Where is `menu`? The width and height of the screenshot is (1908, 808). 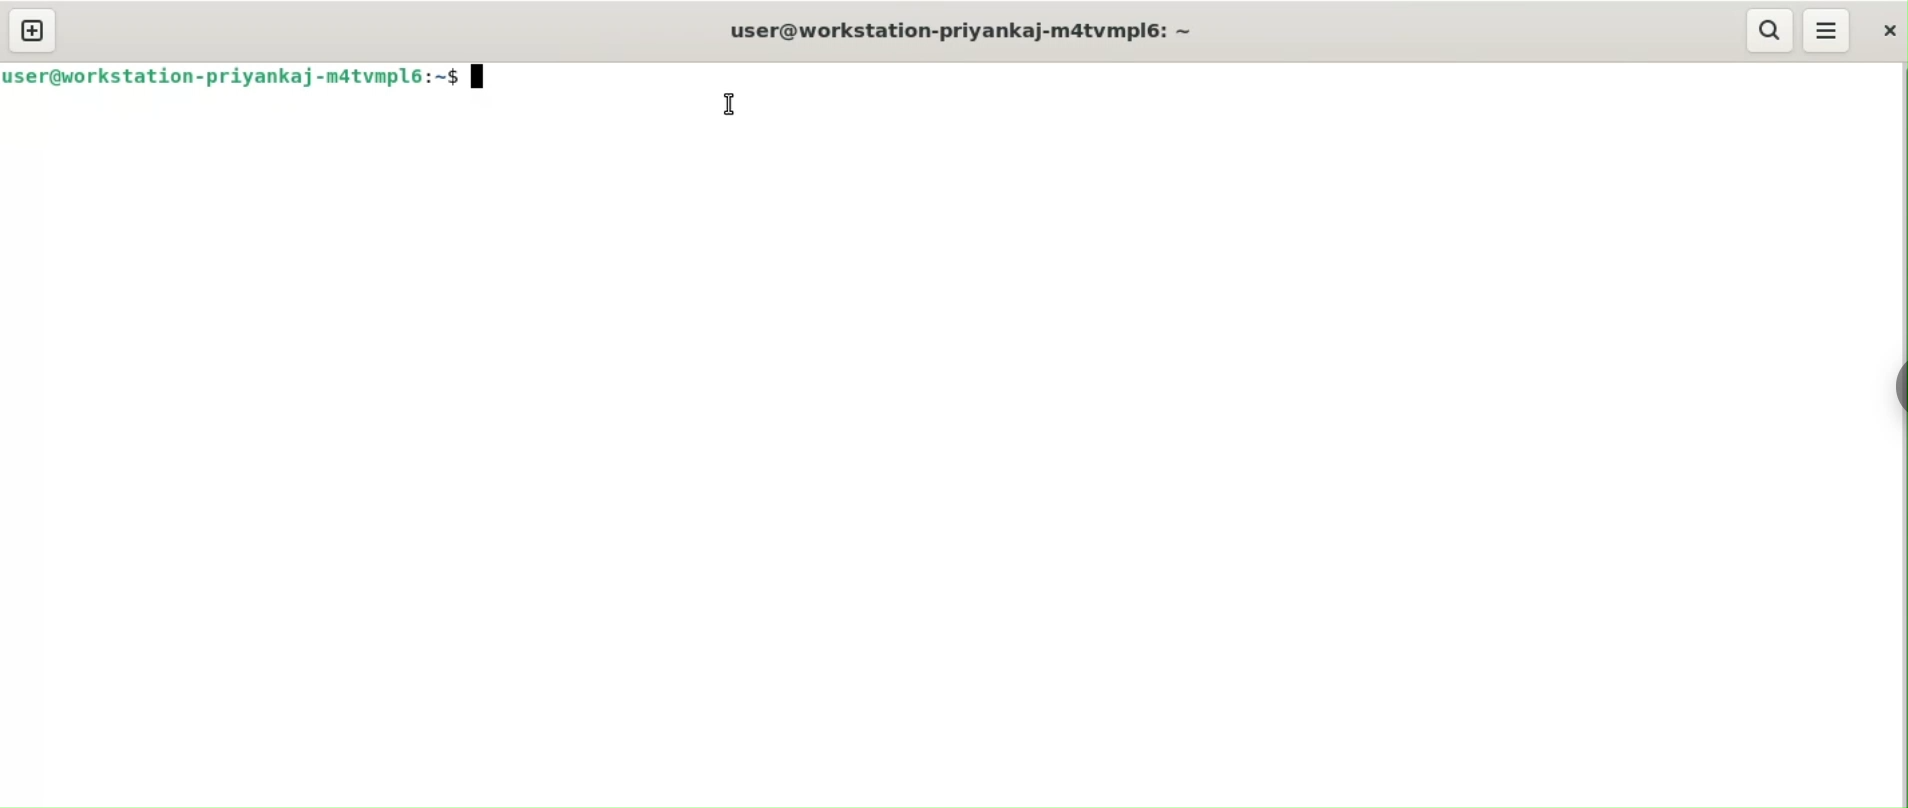 menu is located at coordinates (1826, 31).